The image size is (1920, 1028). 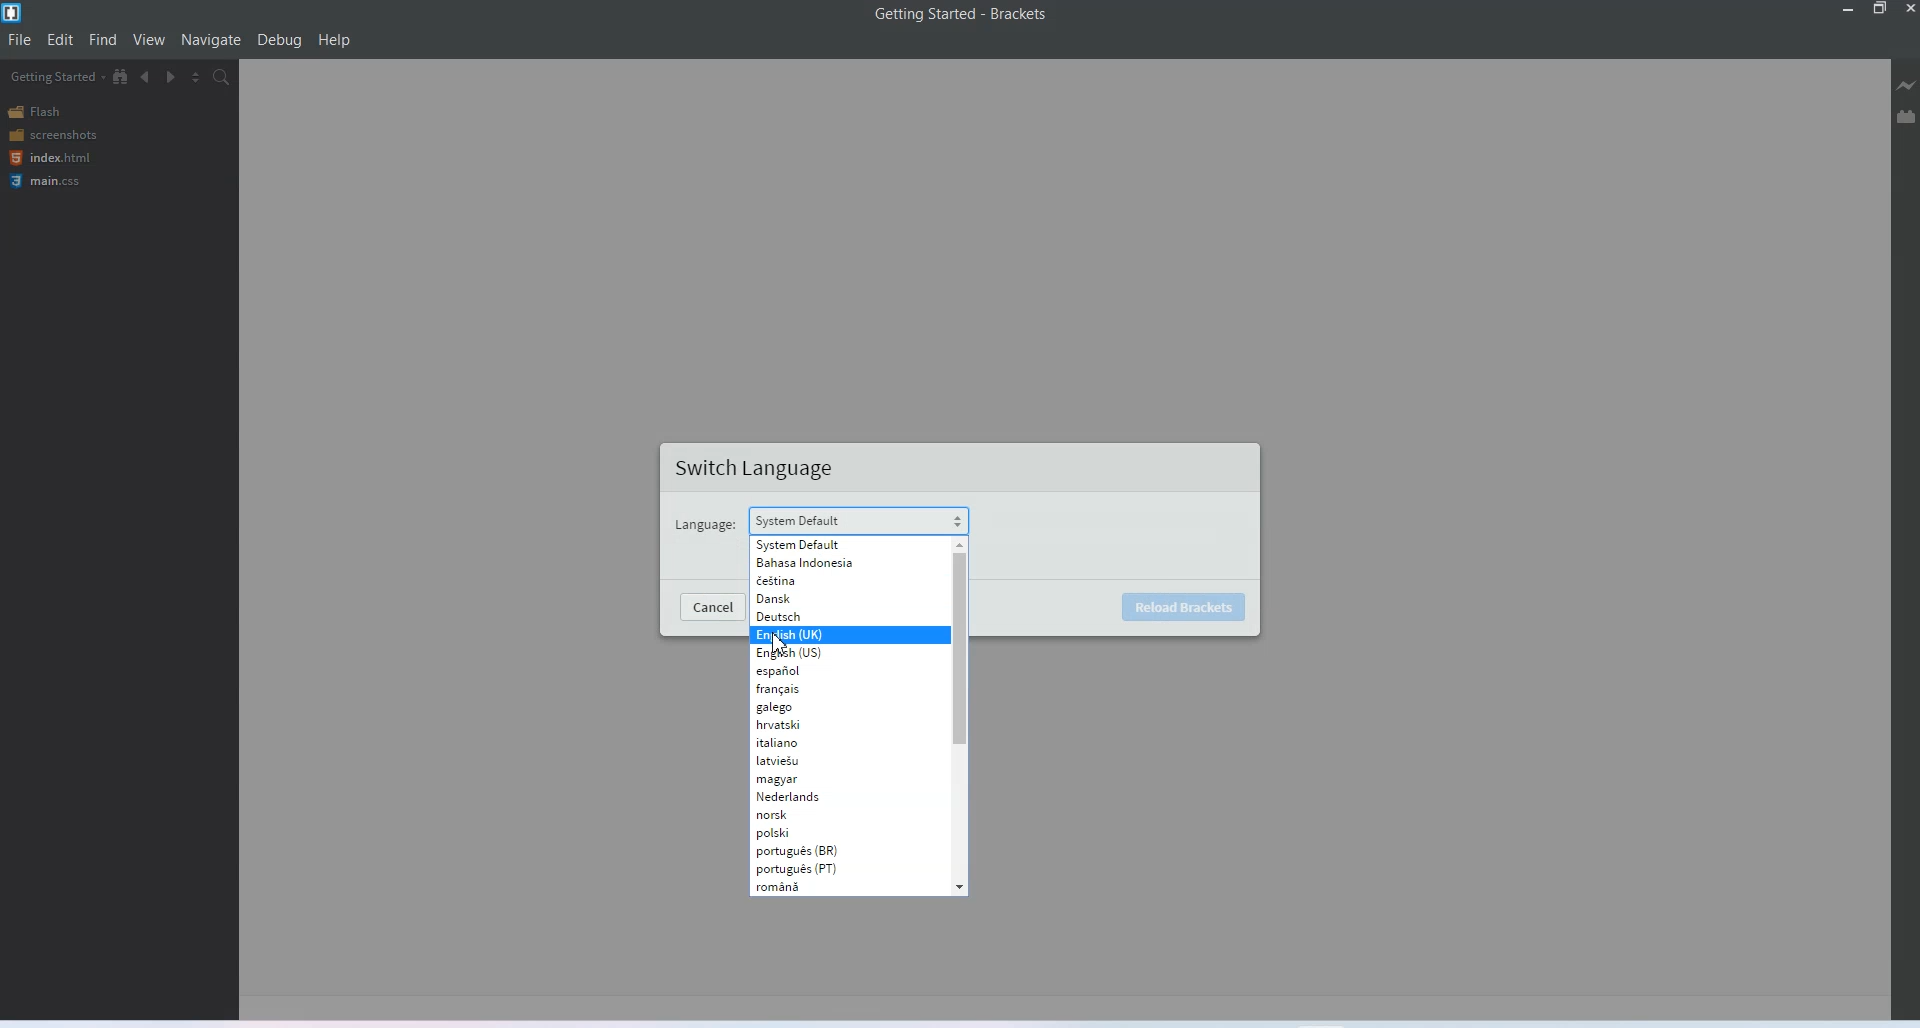 I want to click on Navigate forward, so click(x=171, y=78).